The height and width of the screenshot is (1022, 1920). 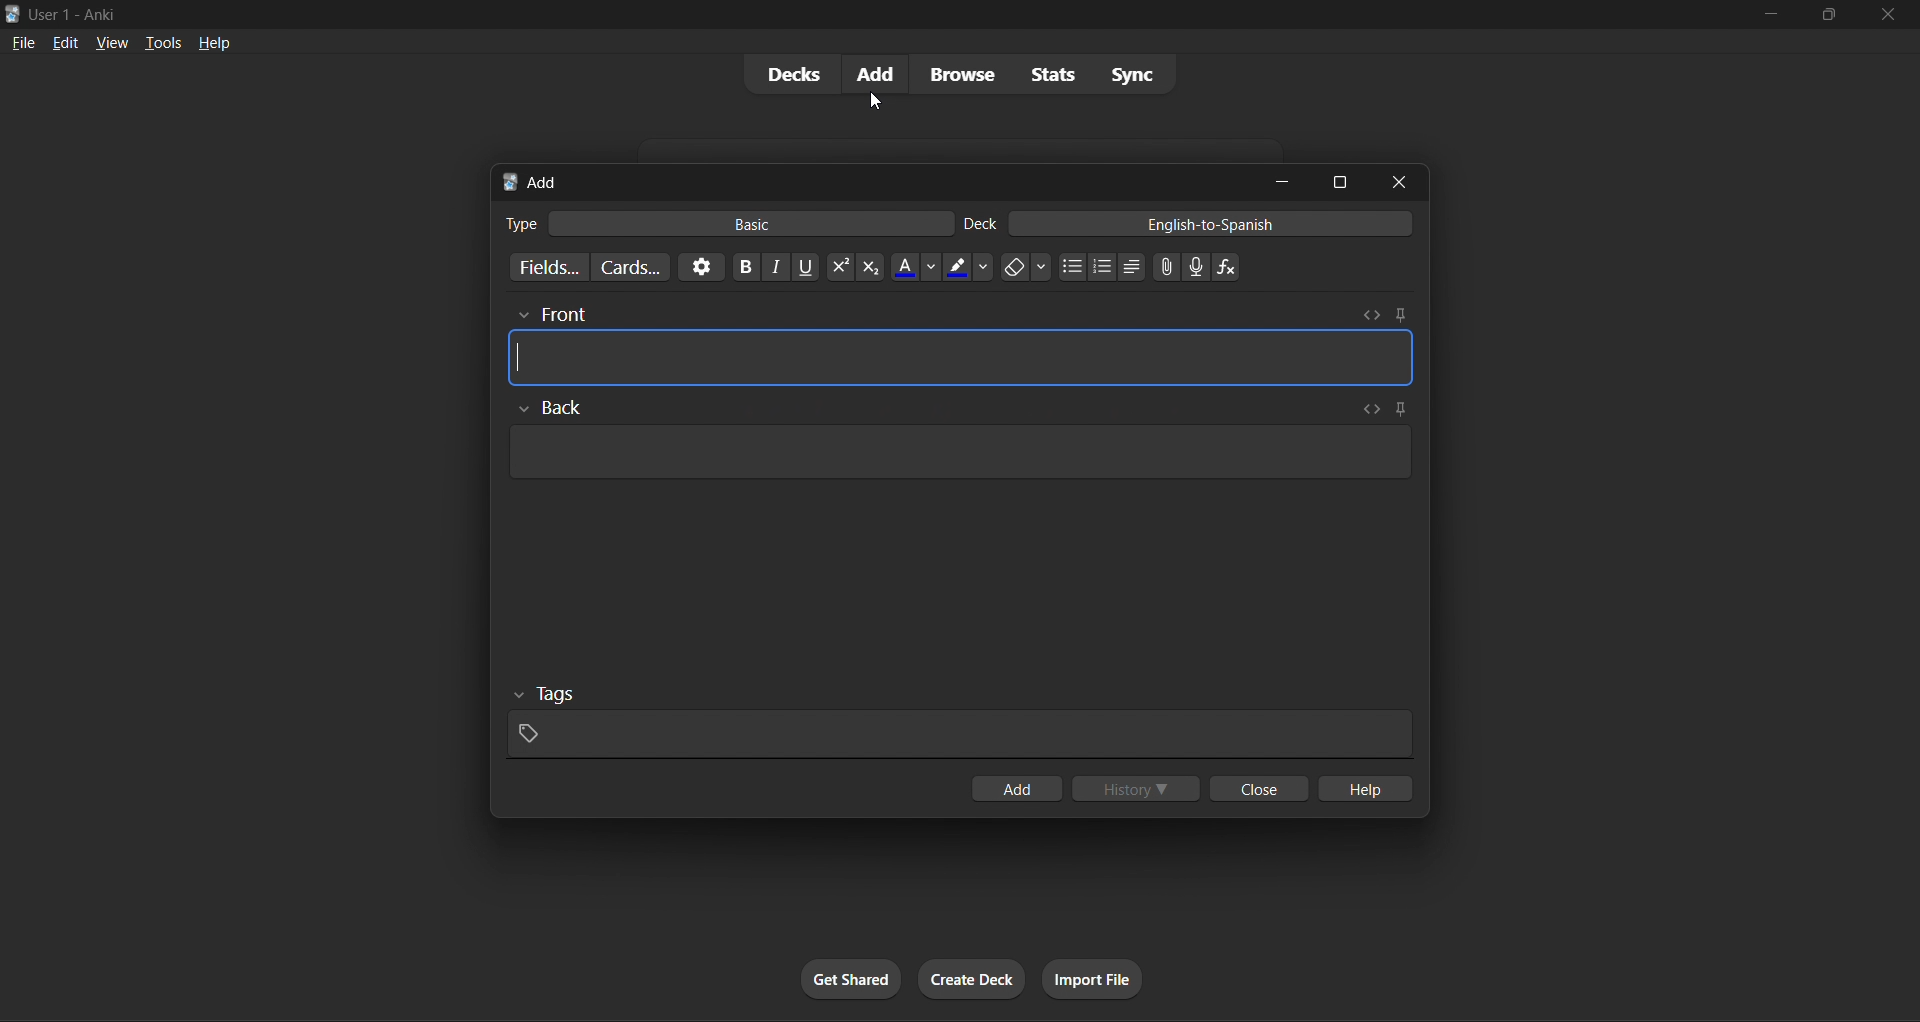 I want to click on maximize/restore, so click(x=1823, y=15).